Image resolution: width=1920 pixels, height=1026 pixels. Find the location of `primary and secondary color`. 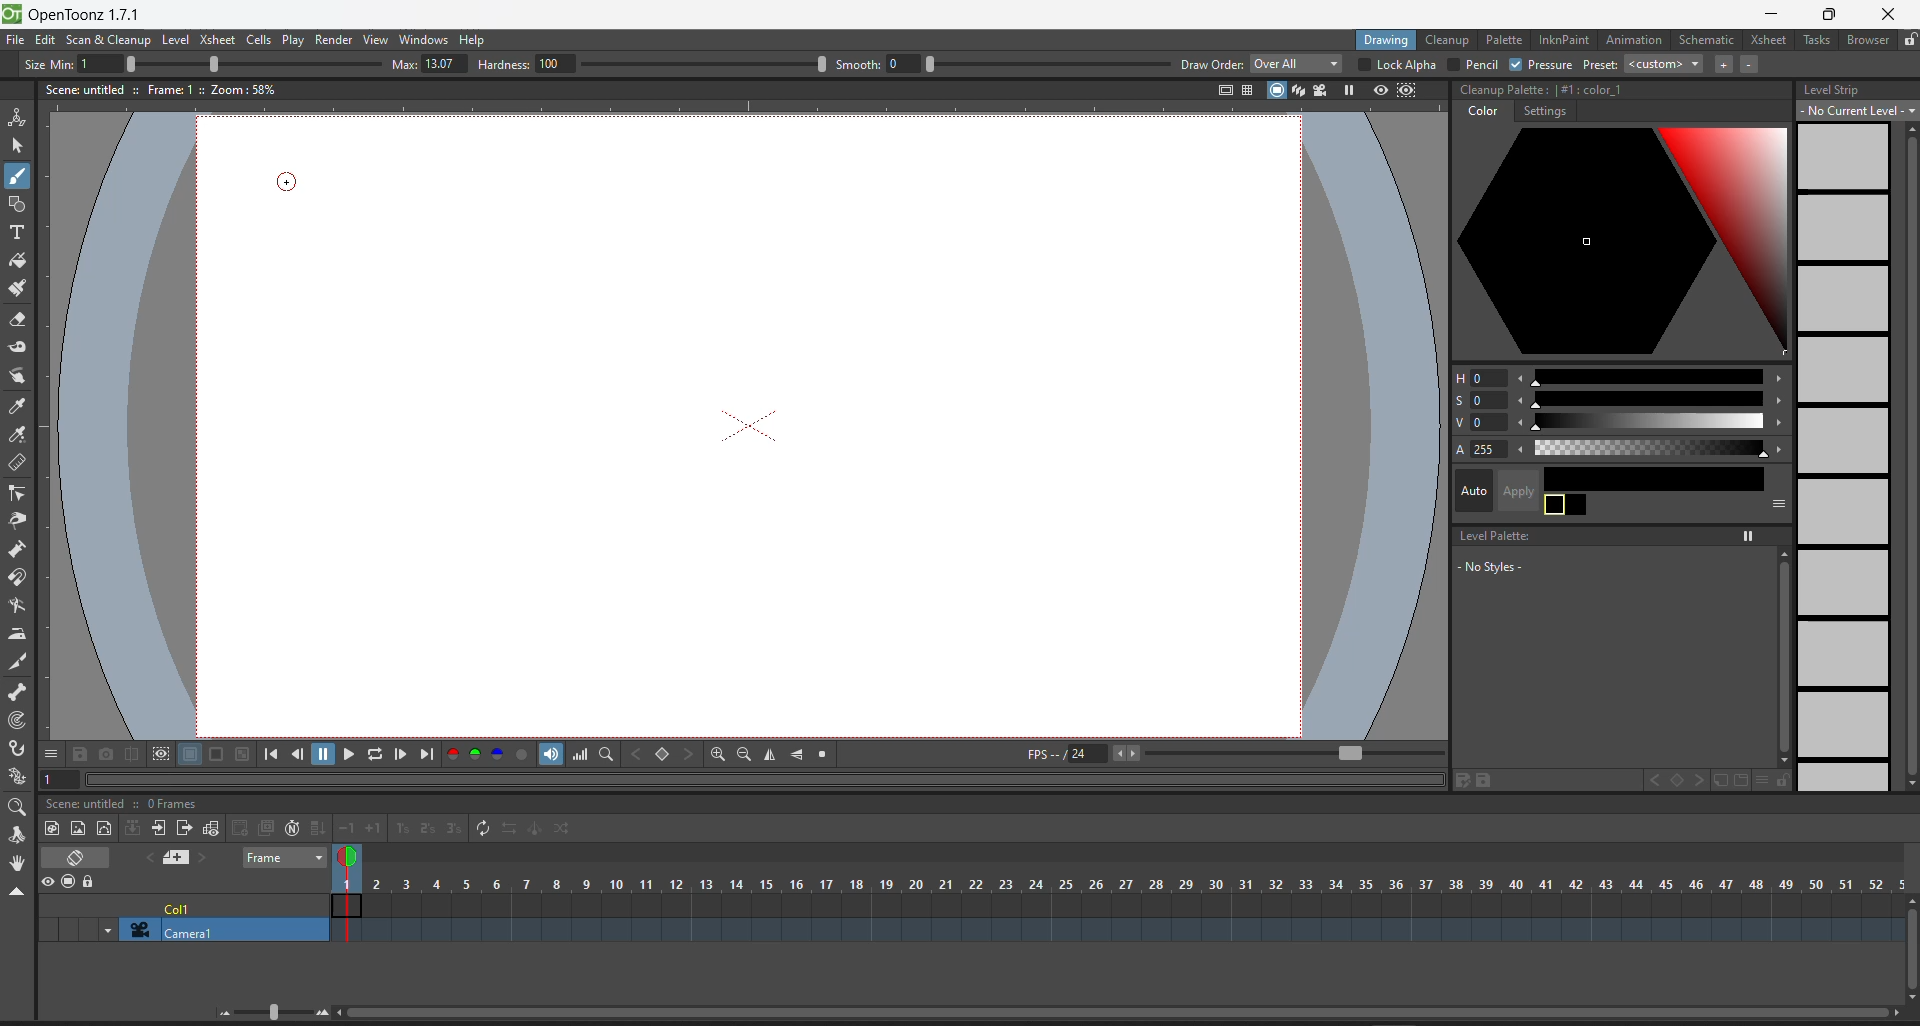

primary and secondary color is located at coordinates (1566, 505).